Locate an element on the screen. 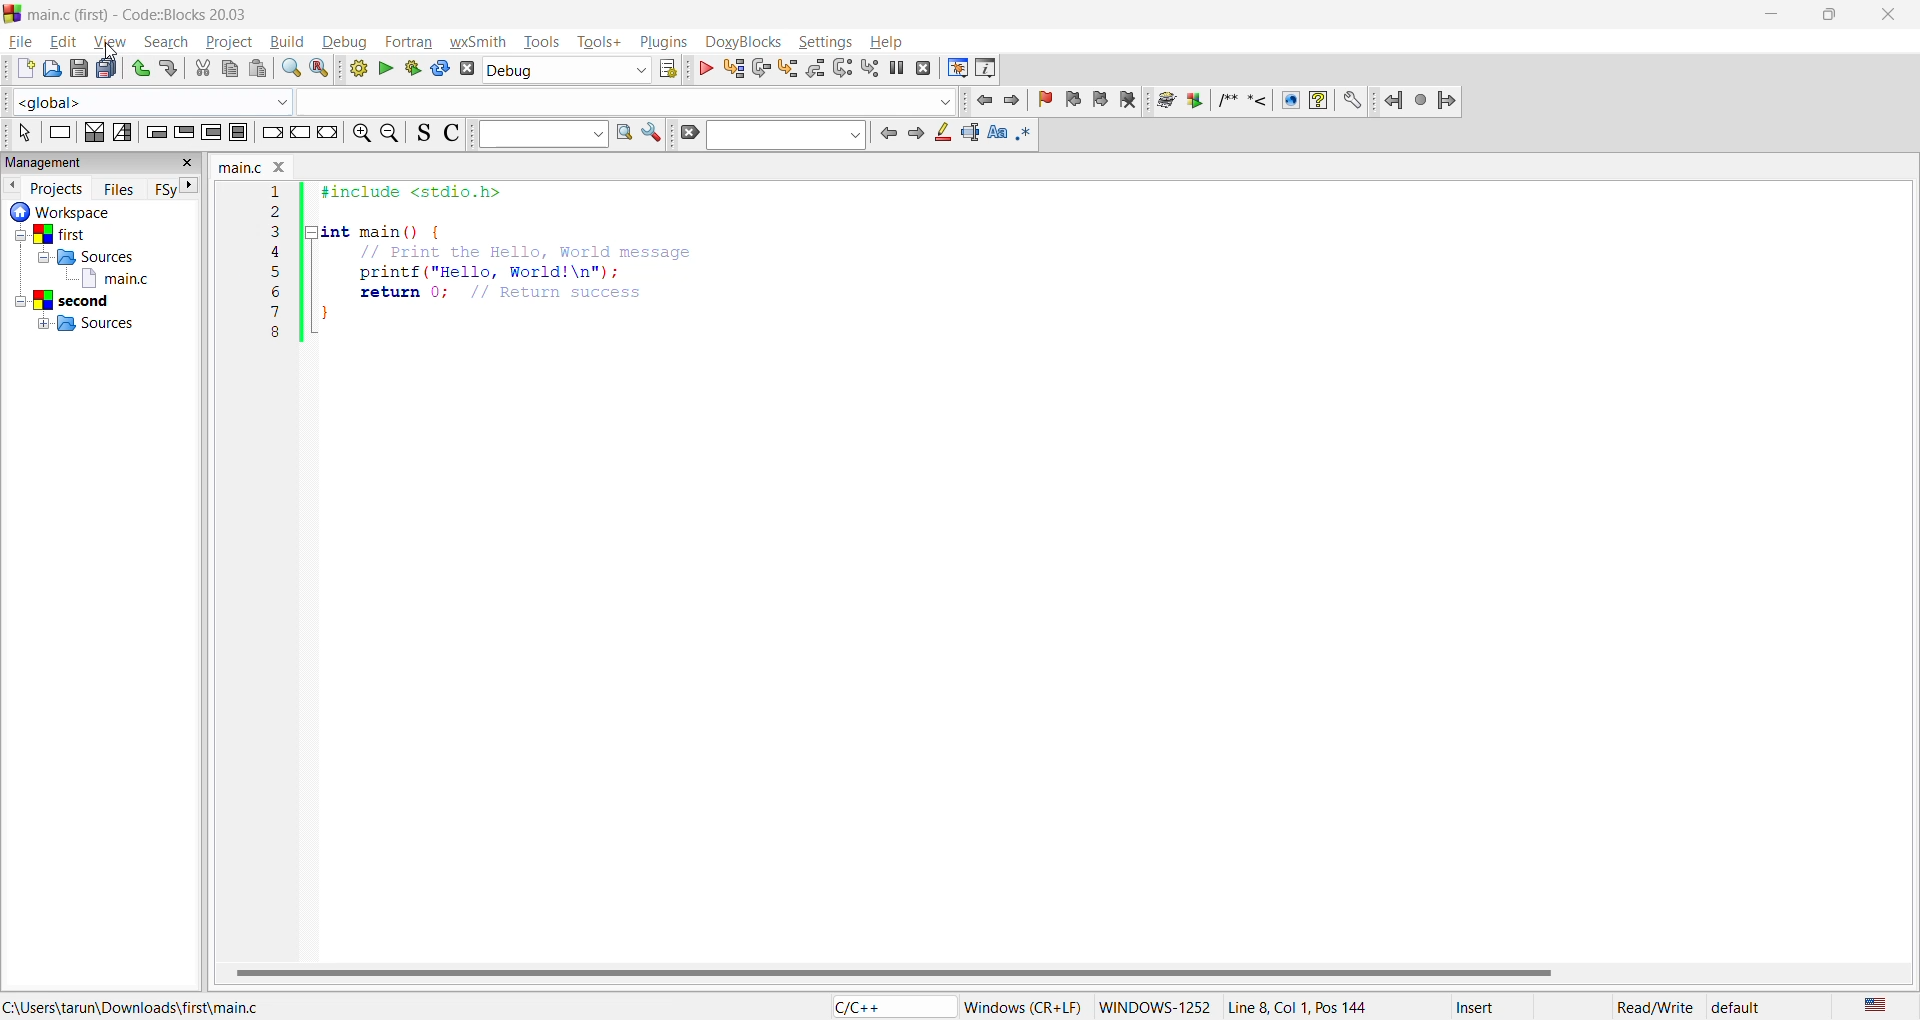 This screenshot has height=1020, width=1920. stop debugger is located at coordinates (927, 70).